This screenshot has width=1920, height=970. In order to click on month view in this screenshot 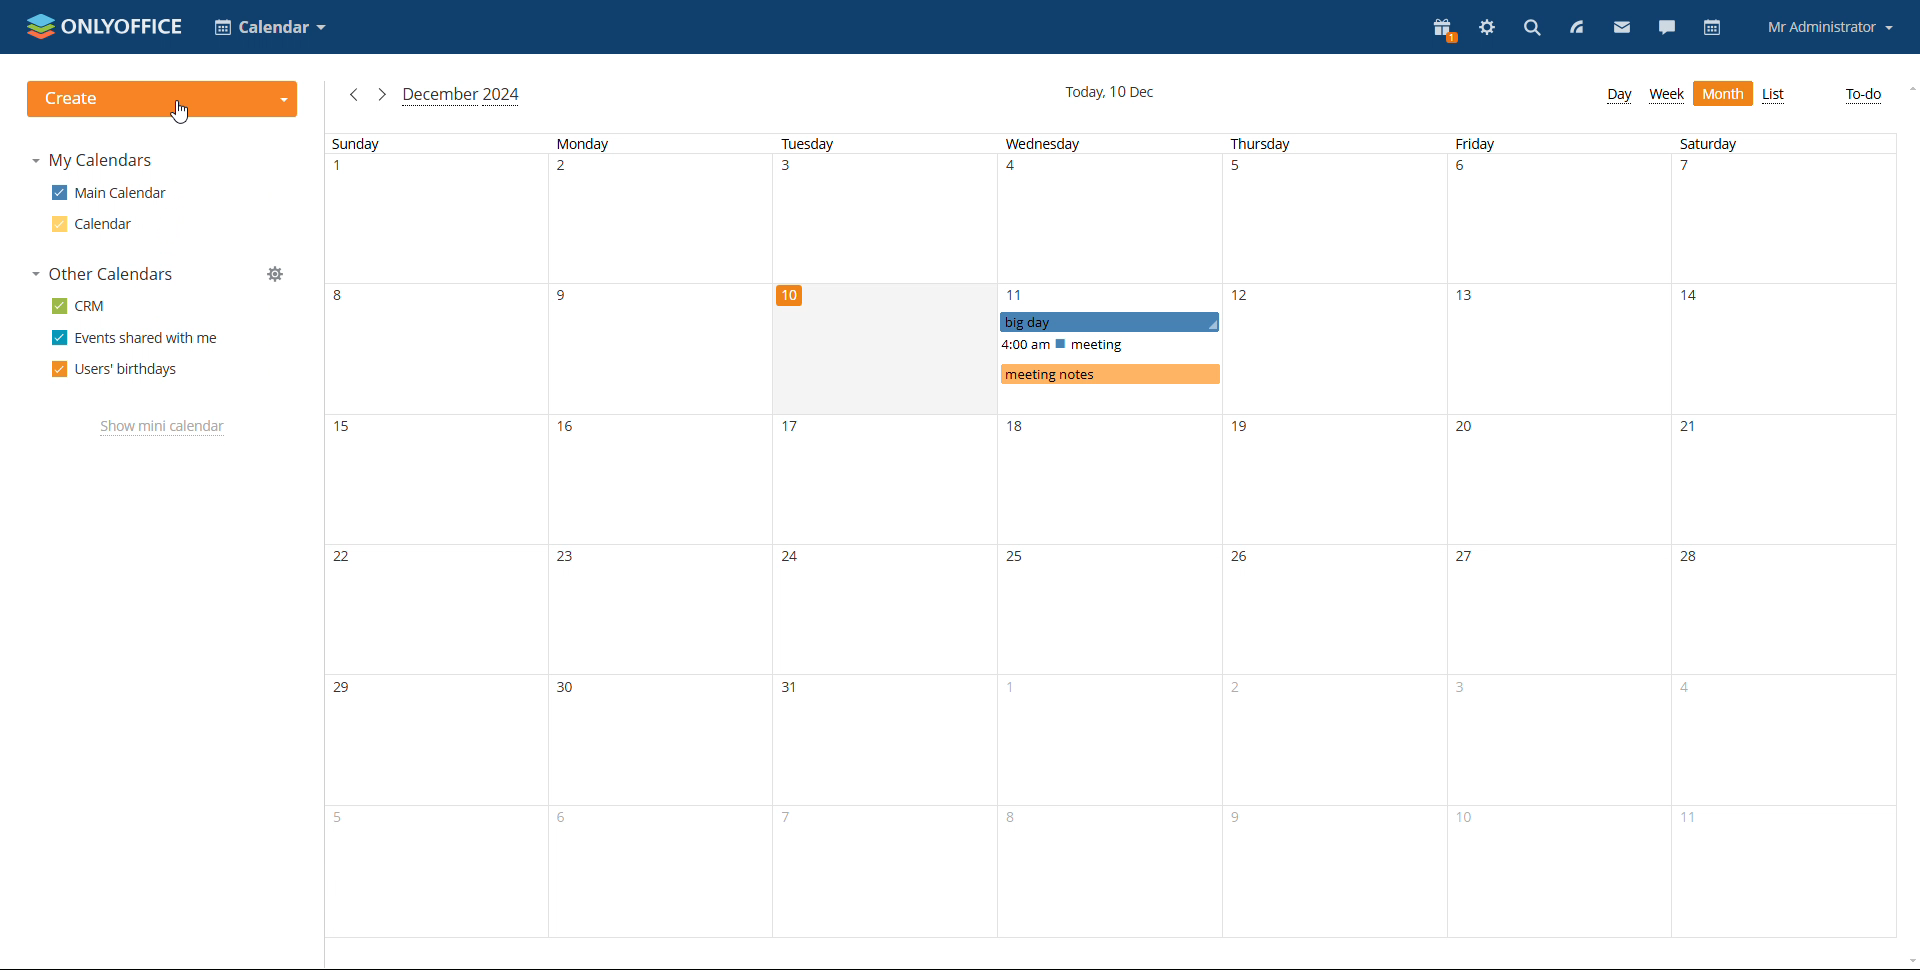, I will do `click(1725, 94)`.